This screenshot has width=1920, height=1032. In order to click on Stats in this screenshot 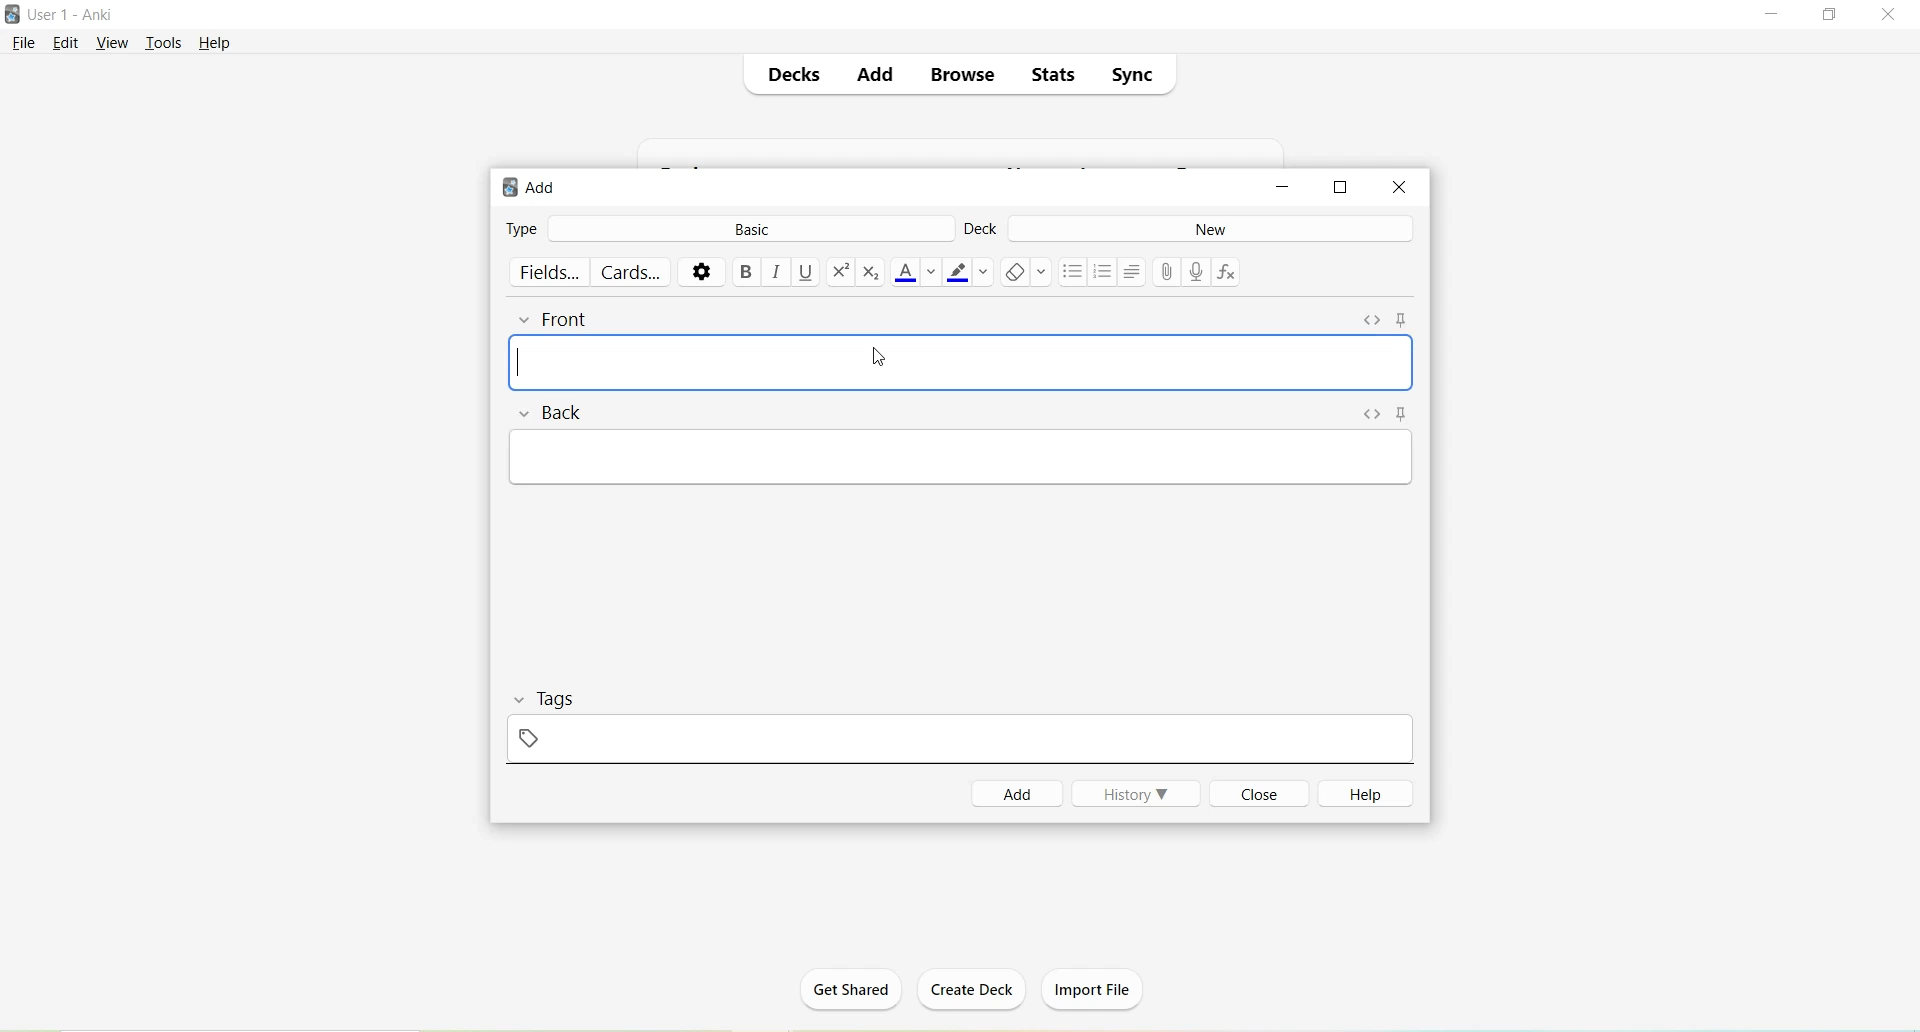, I will do `click(1050, 75)`.